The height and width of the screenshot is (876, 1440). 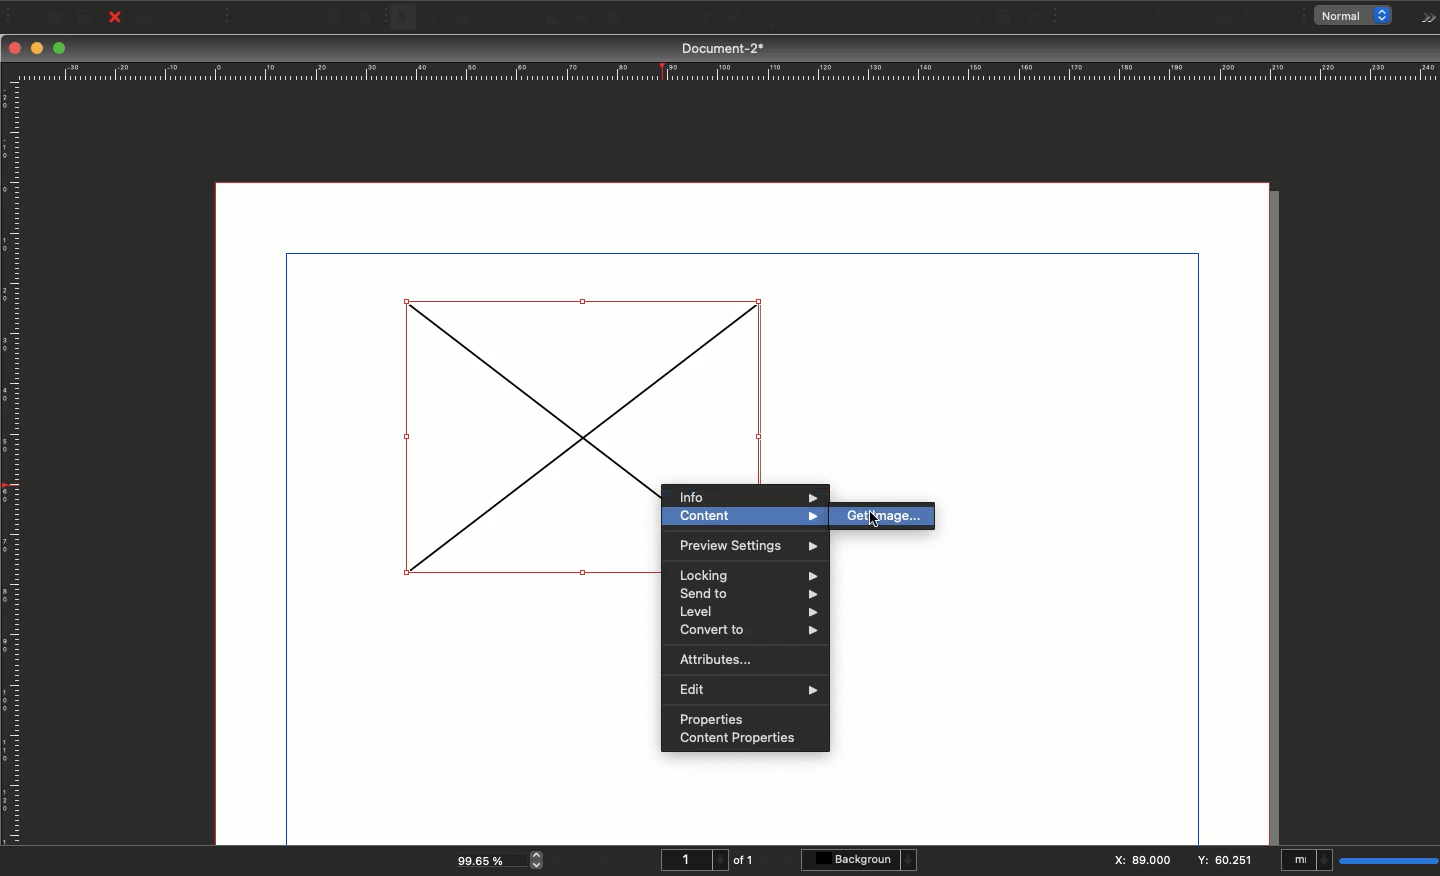 What do you see at coordinates (612, 19) in the screenshot?
I see `Arc` at bounding box center [612, 19].